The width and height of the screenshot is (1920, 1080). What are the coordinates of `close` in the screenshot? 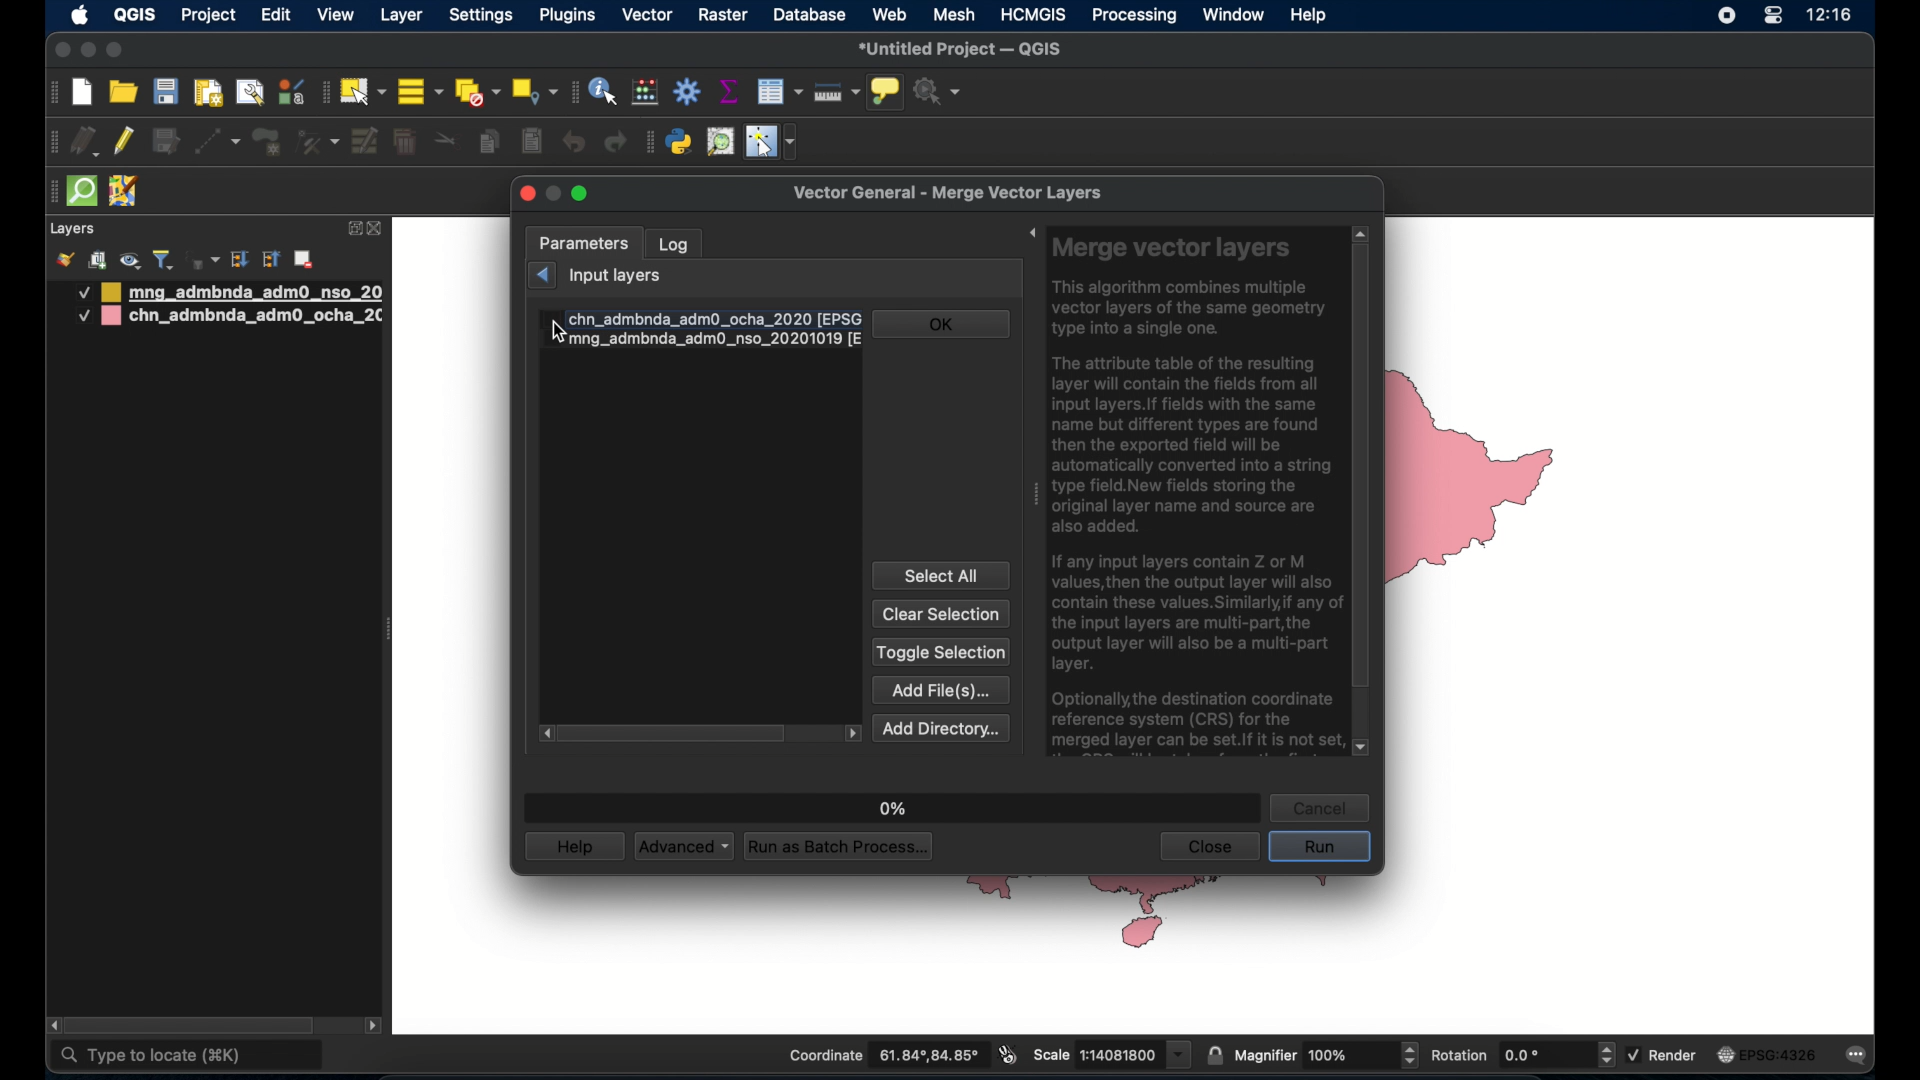 It's located at (1208, 847).